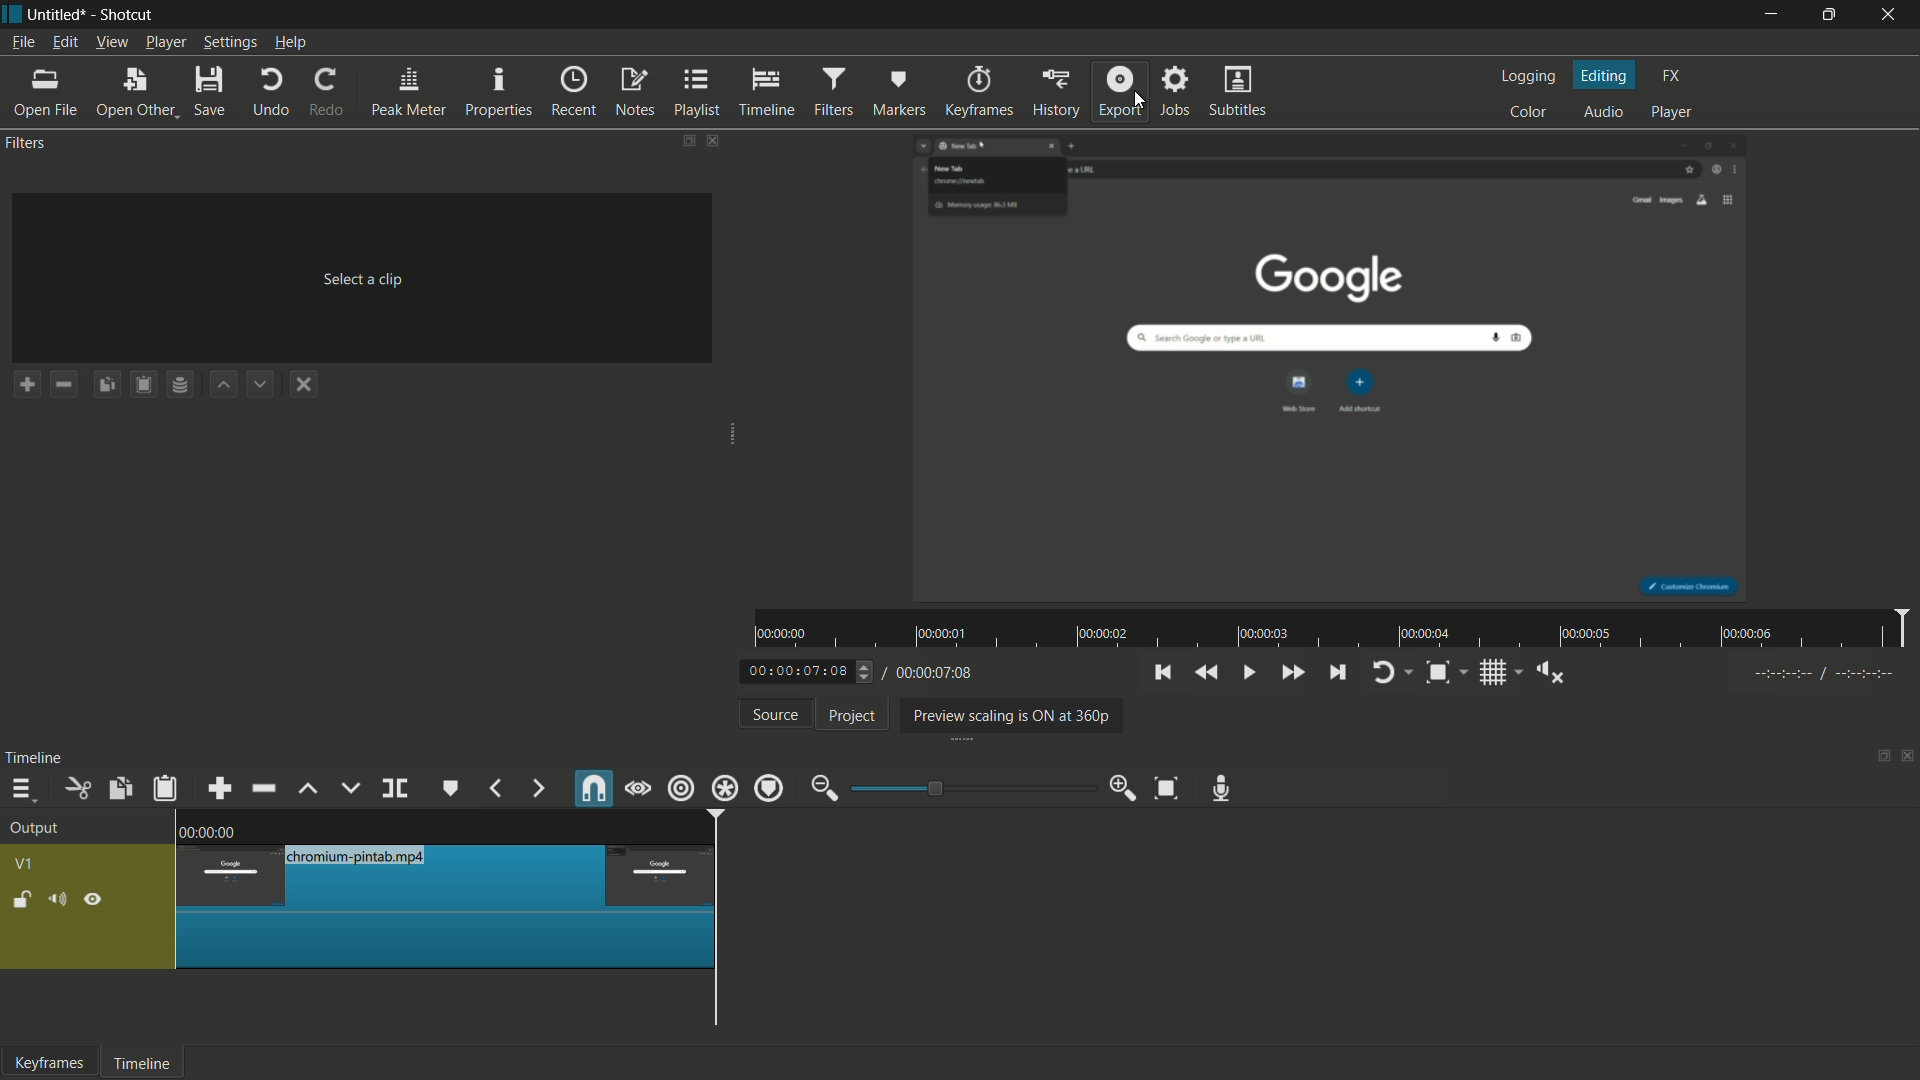  What do you see at coordinates (109, 43) in the screenshot?
I see `view menu` at bounding box center [109, 43].